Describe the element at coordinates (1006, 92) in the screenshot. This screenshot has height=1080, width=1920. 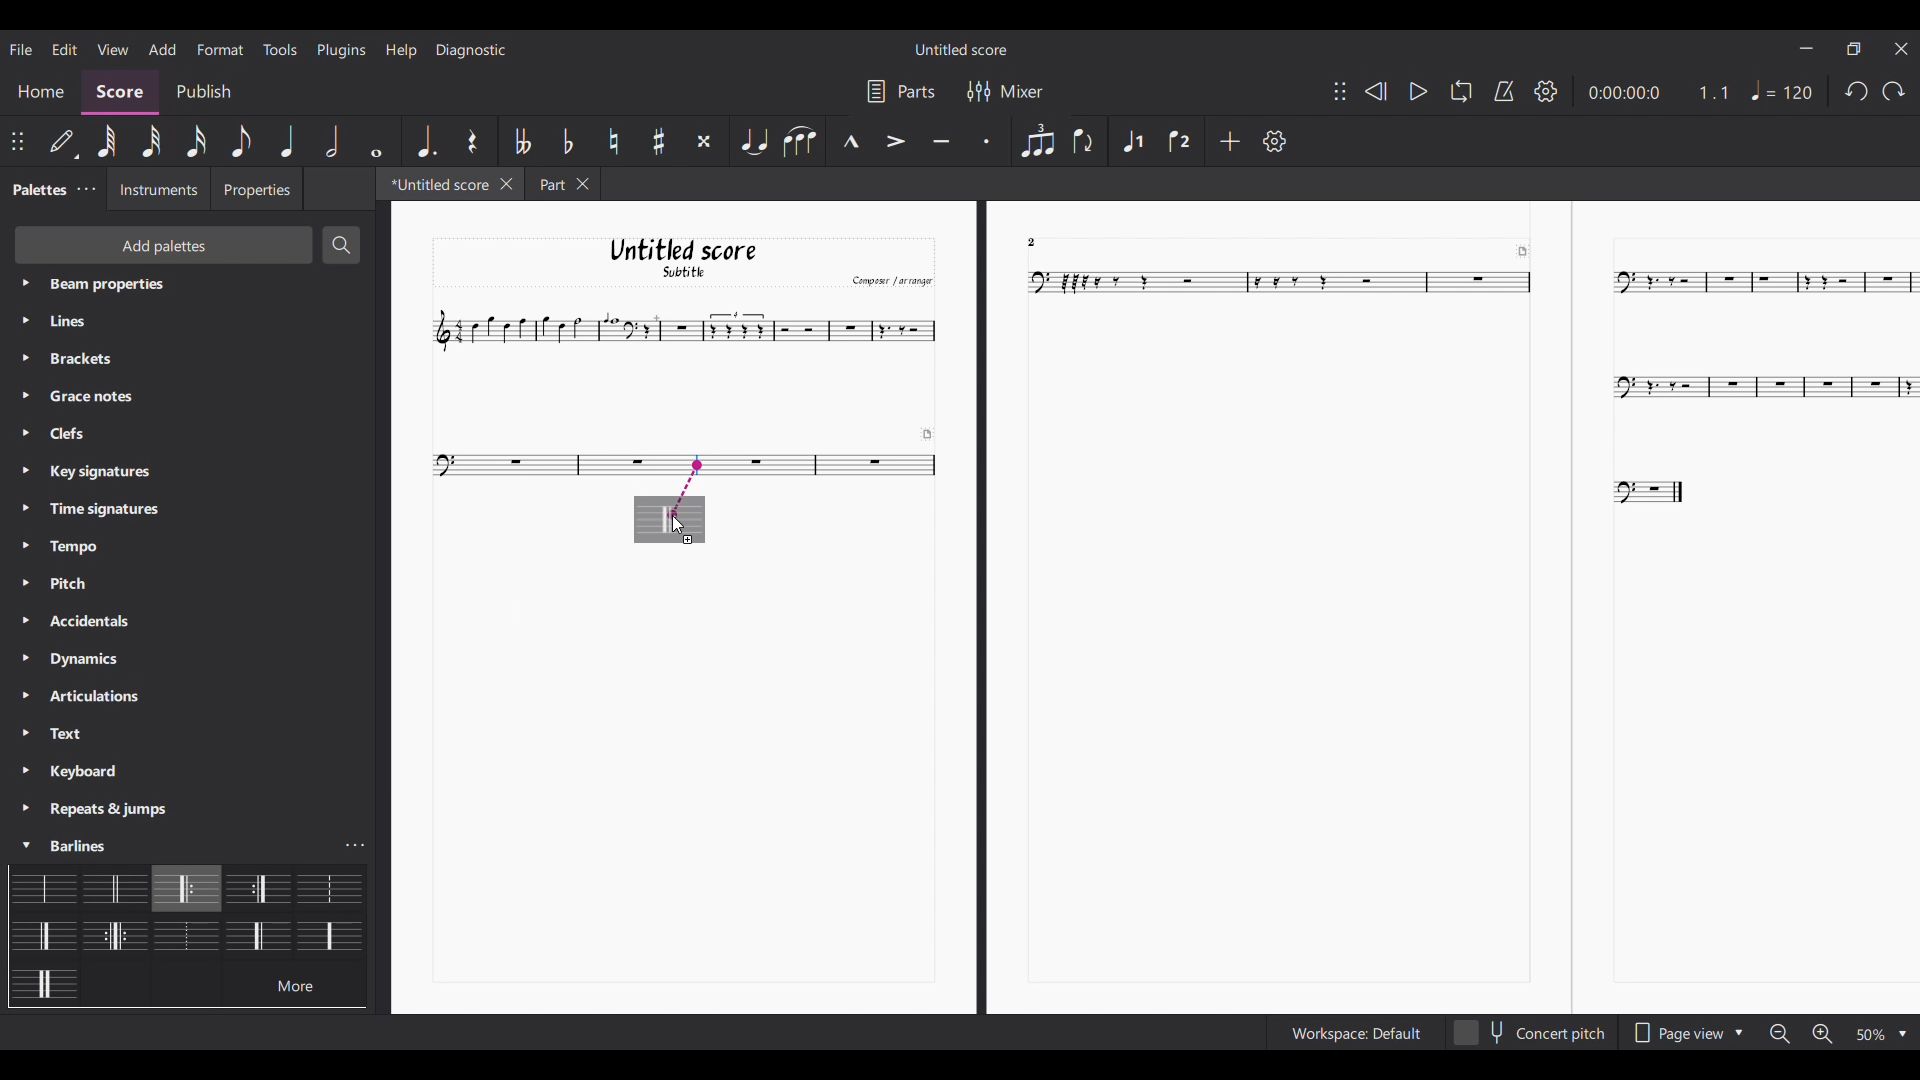
I see `Mixer settings` at that location.